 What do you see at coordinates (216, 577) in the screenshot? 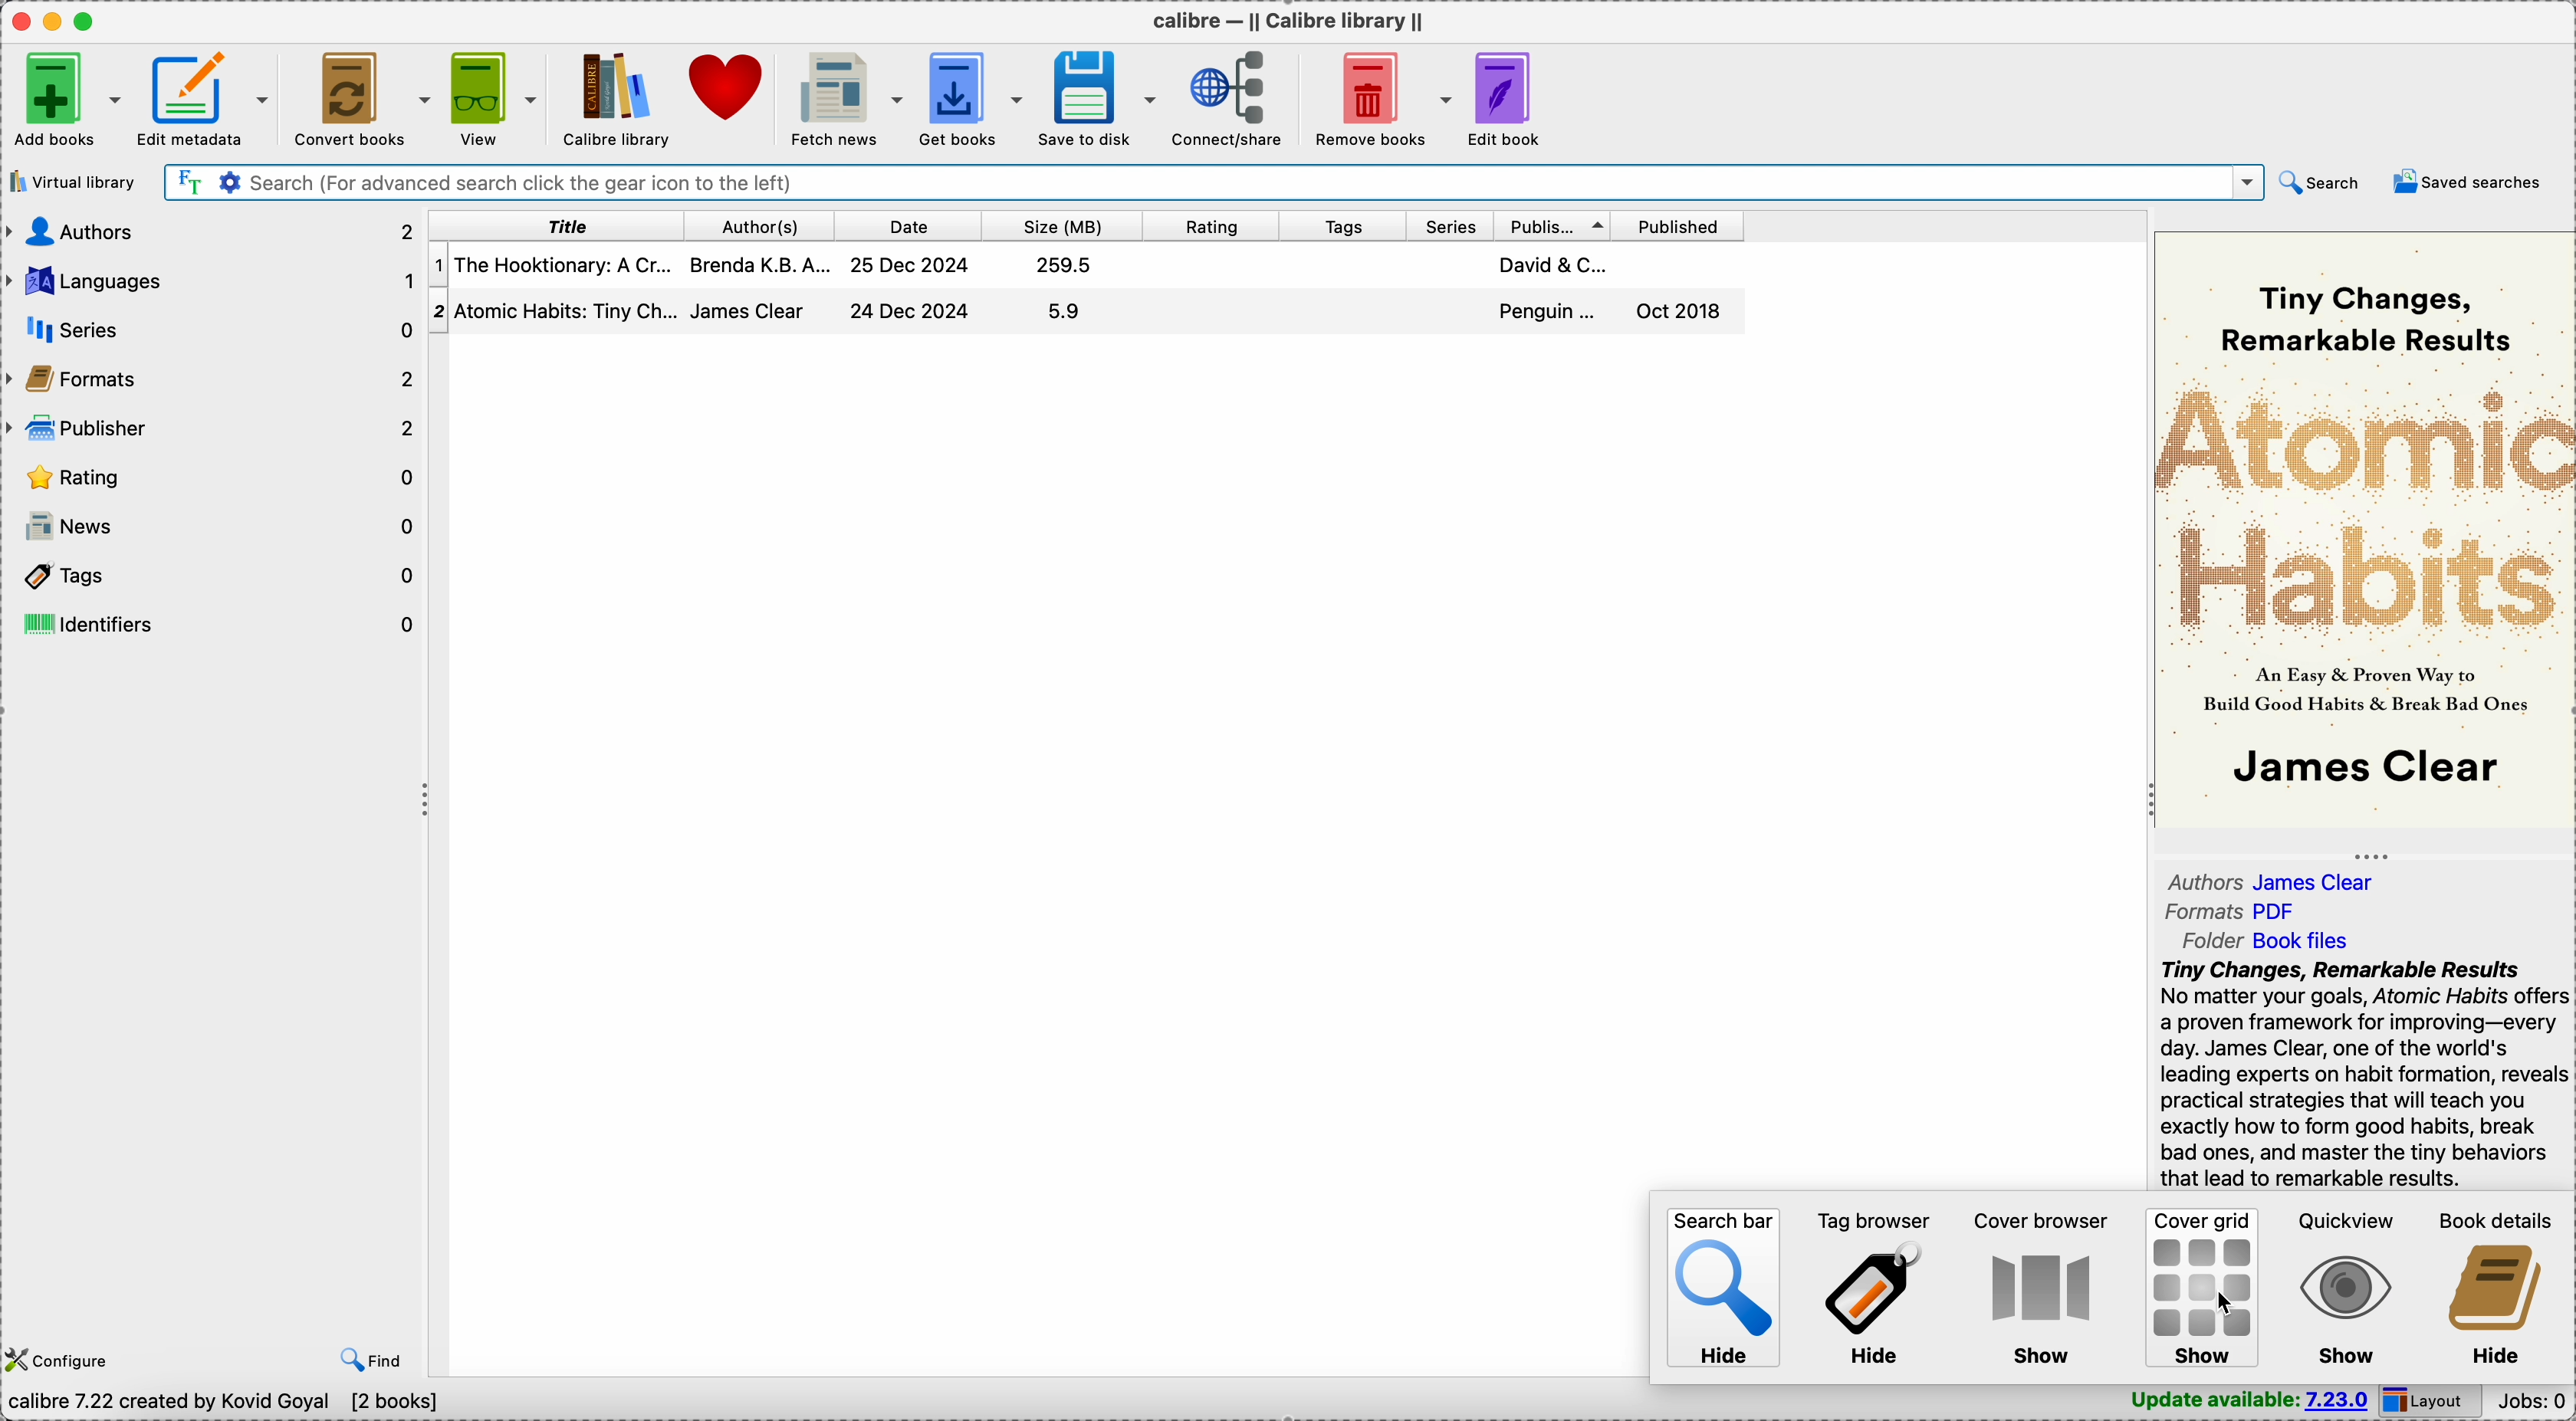
I see `tags` at bounding box center [216, 577].